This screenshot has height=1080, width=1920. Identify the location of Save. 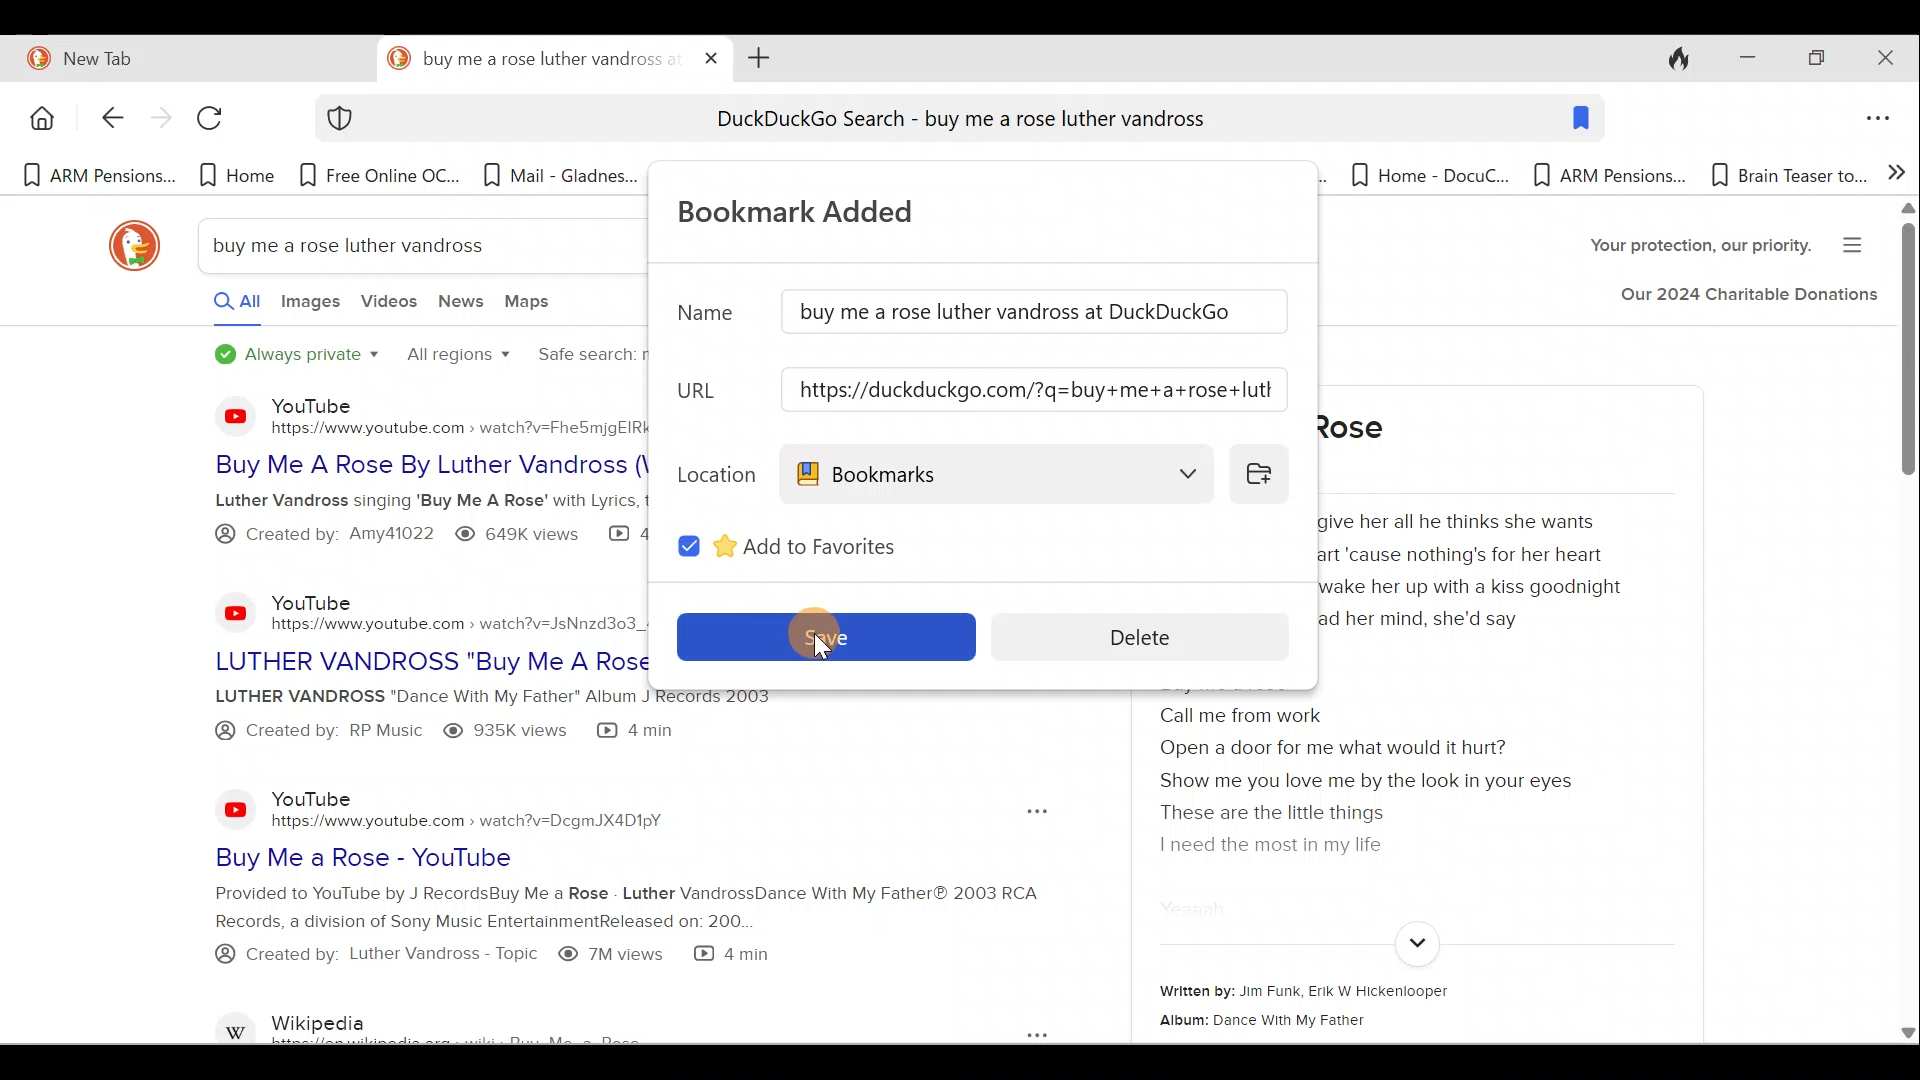
(823, 633).